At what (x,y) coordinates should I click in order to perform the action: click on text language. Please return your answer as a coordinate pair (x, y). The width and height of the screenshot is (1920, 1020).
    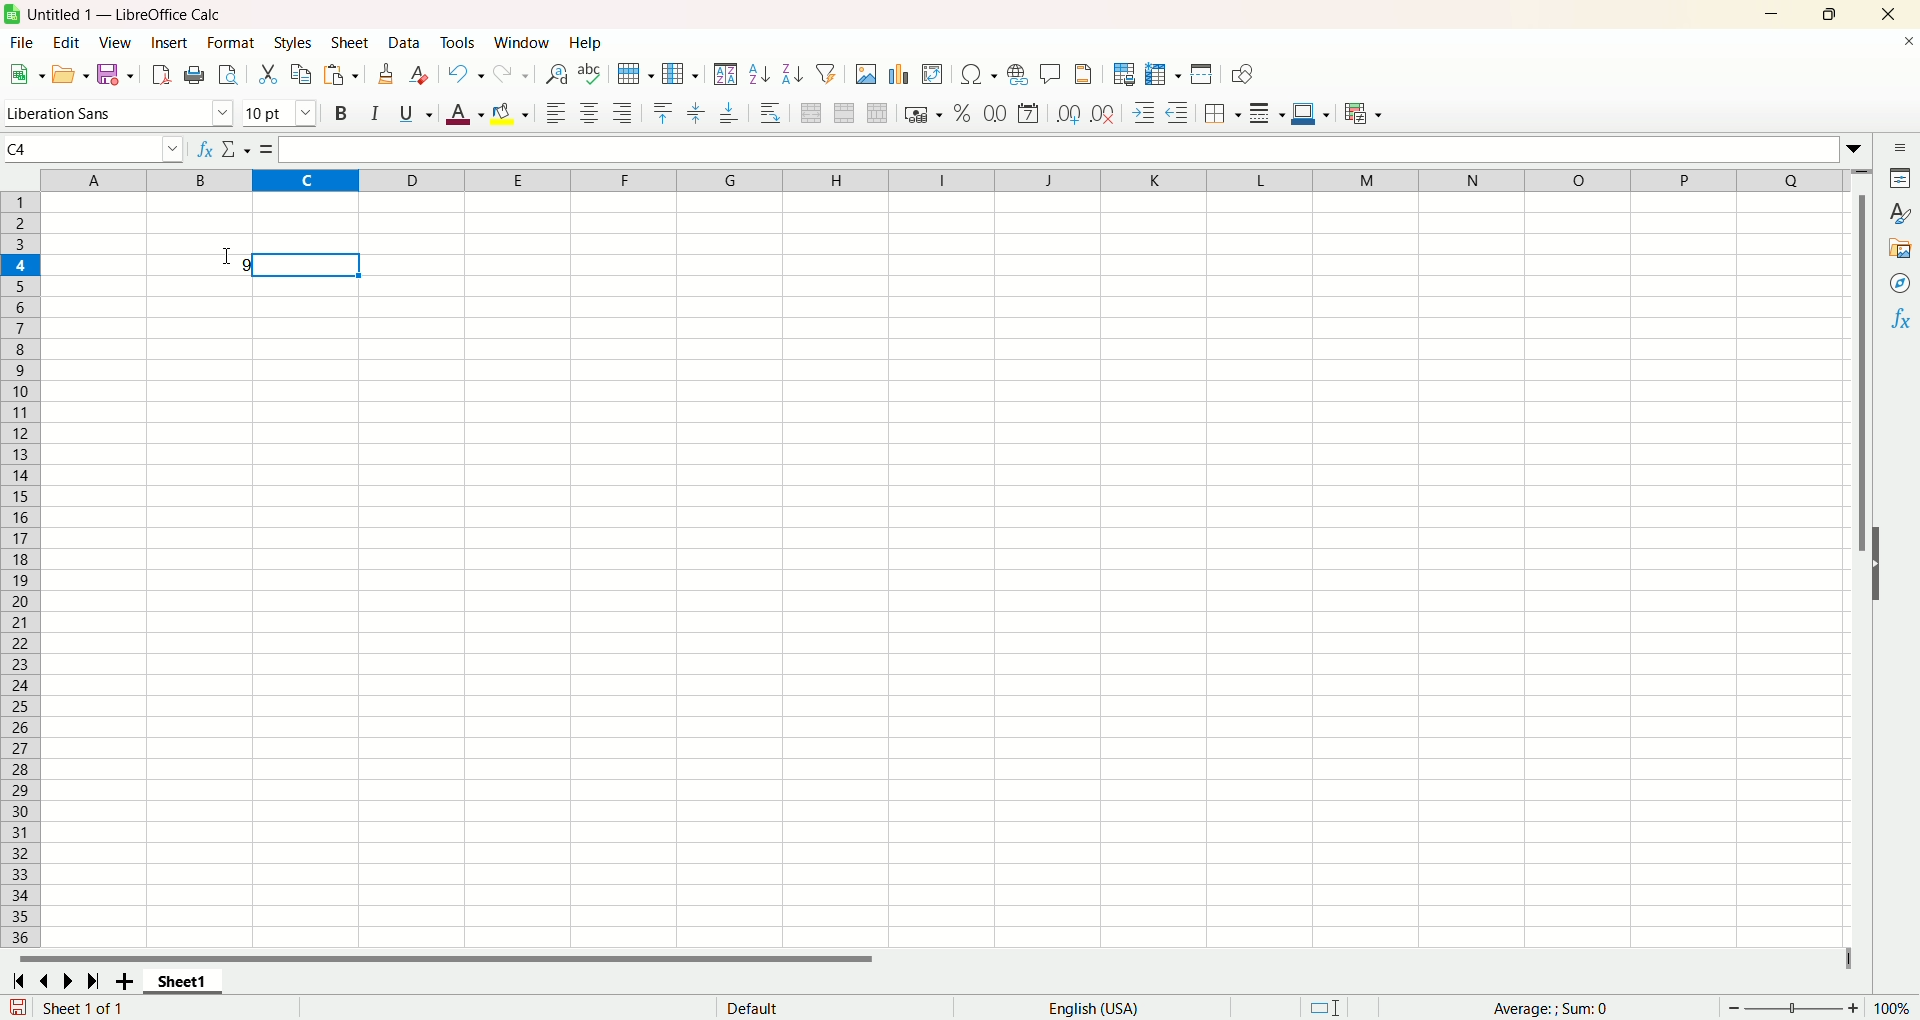
    Looking at the image, I should click on (1092, 1009).